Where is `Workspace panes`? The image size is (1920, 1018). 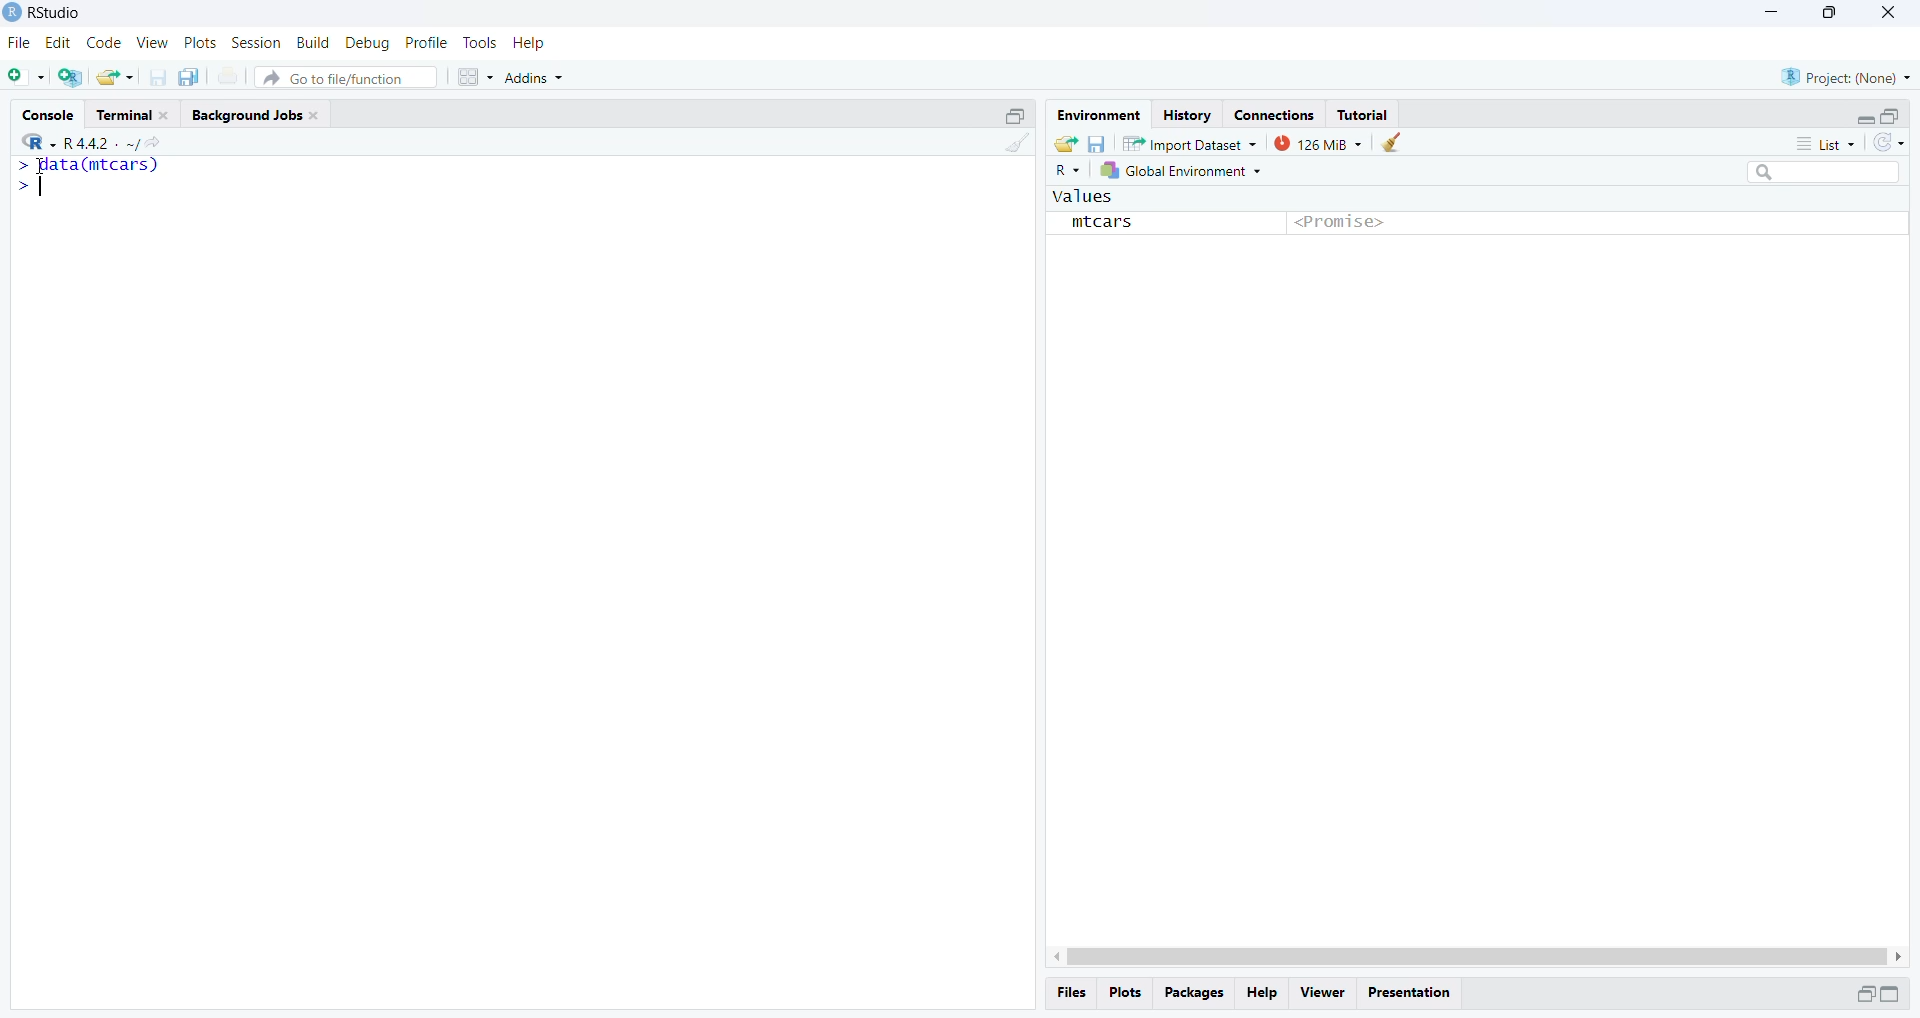 Workspace panes is located at coordinates (475, 78).